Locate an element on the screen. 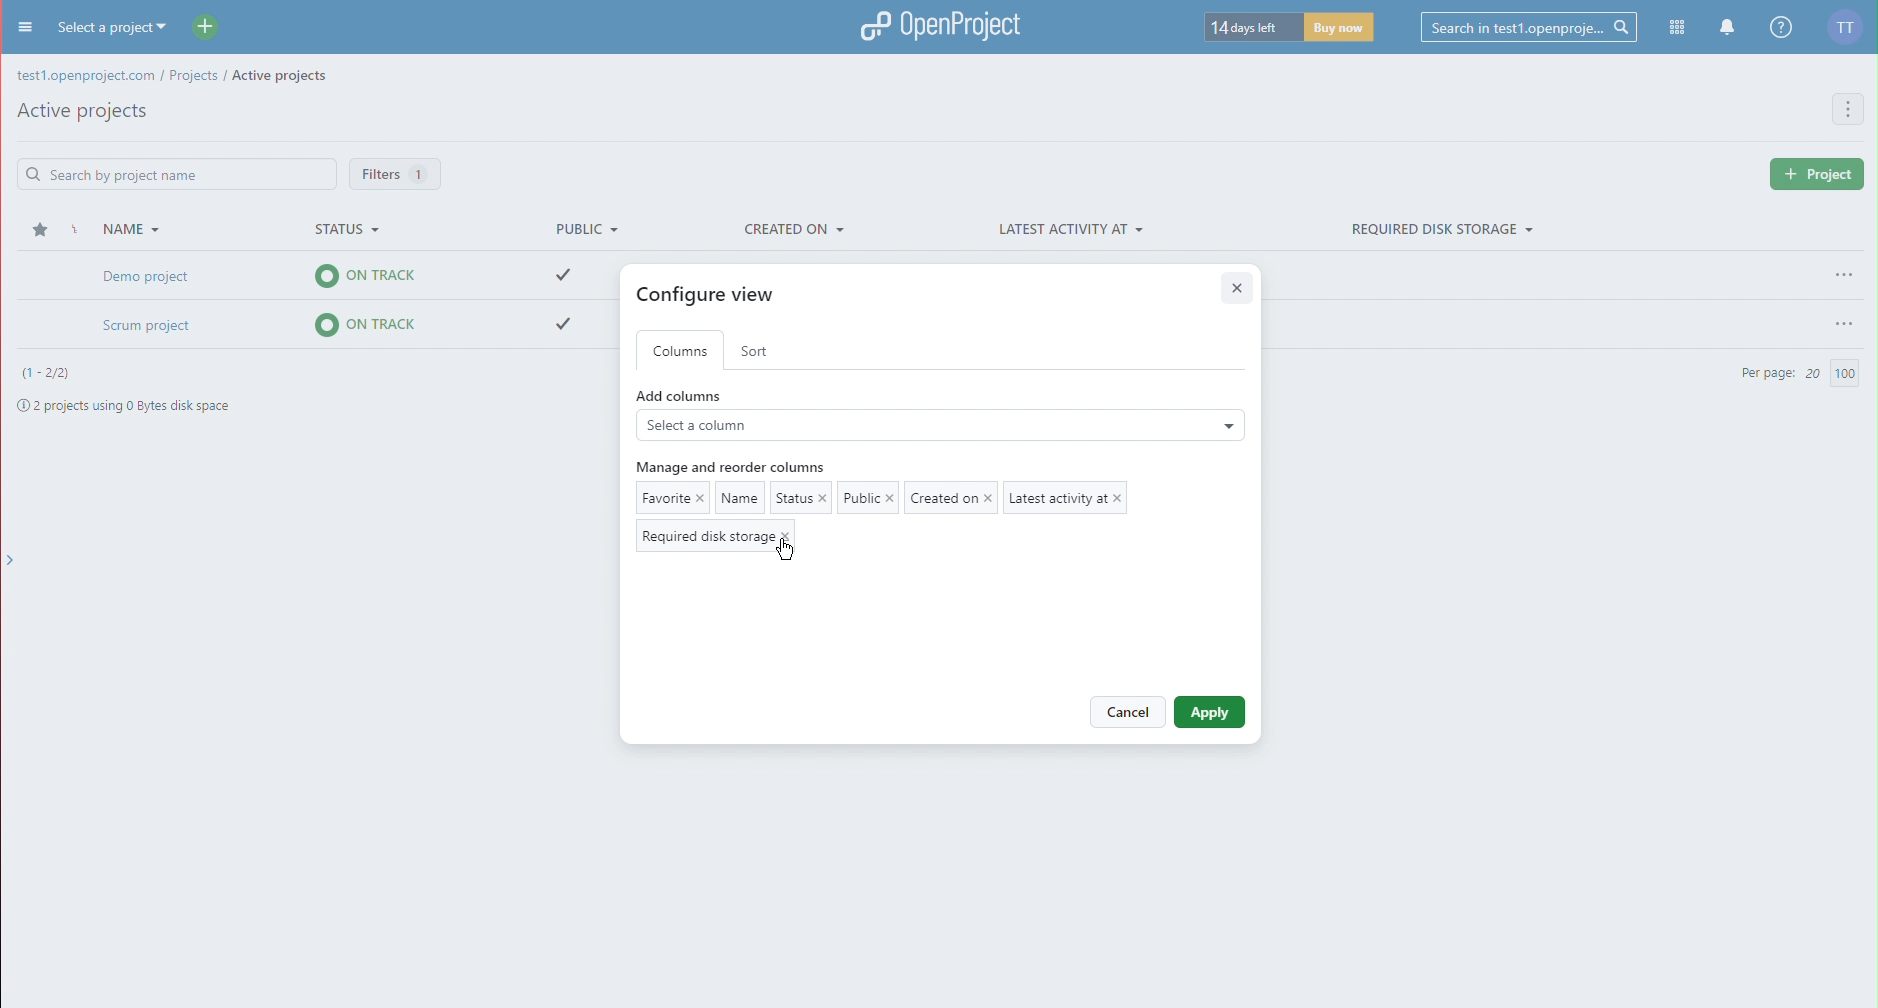 The height and width of the screenshot is (1008, 1878). Account is located at coordinates (1849, 28).